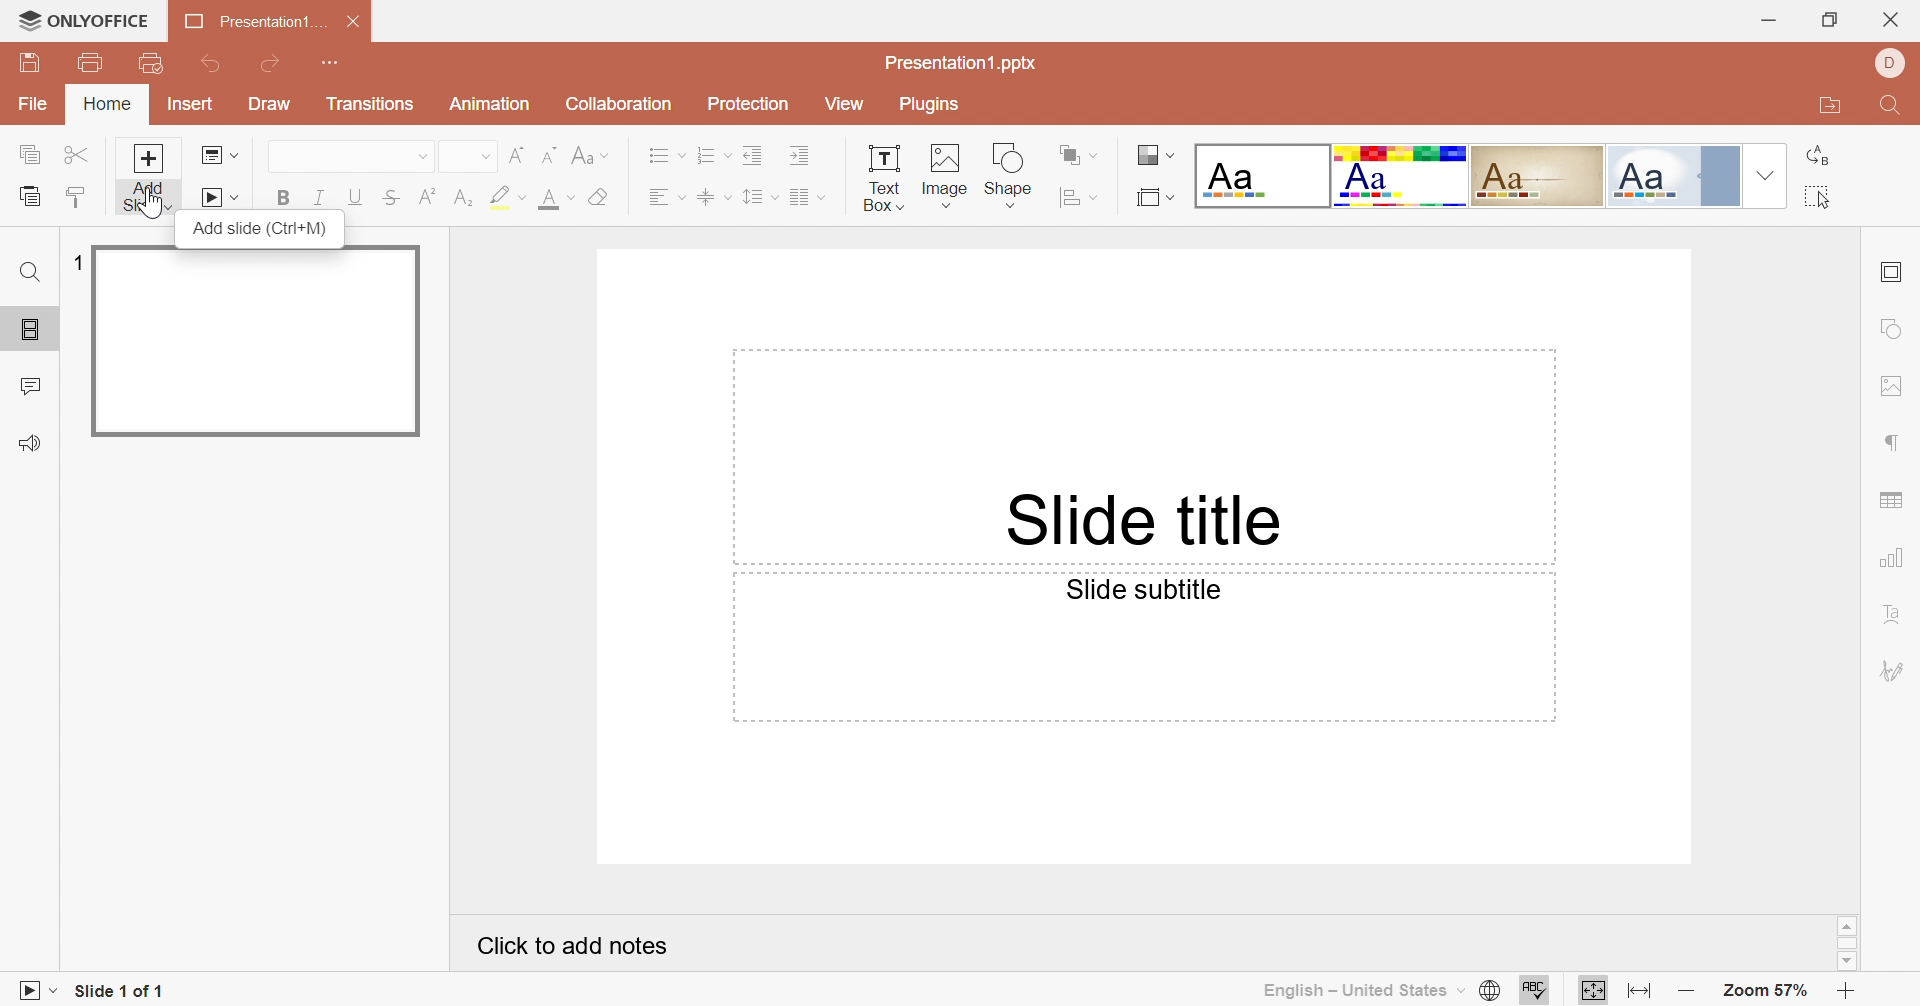  Describe the element at coordinates (621, 105) in the screenshot. I see `collaboration` at that location.